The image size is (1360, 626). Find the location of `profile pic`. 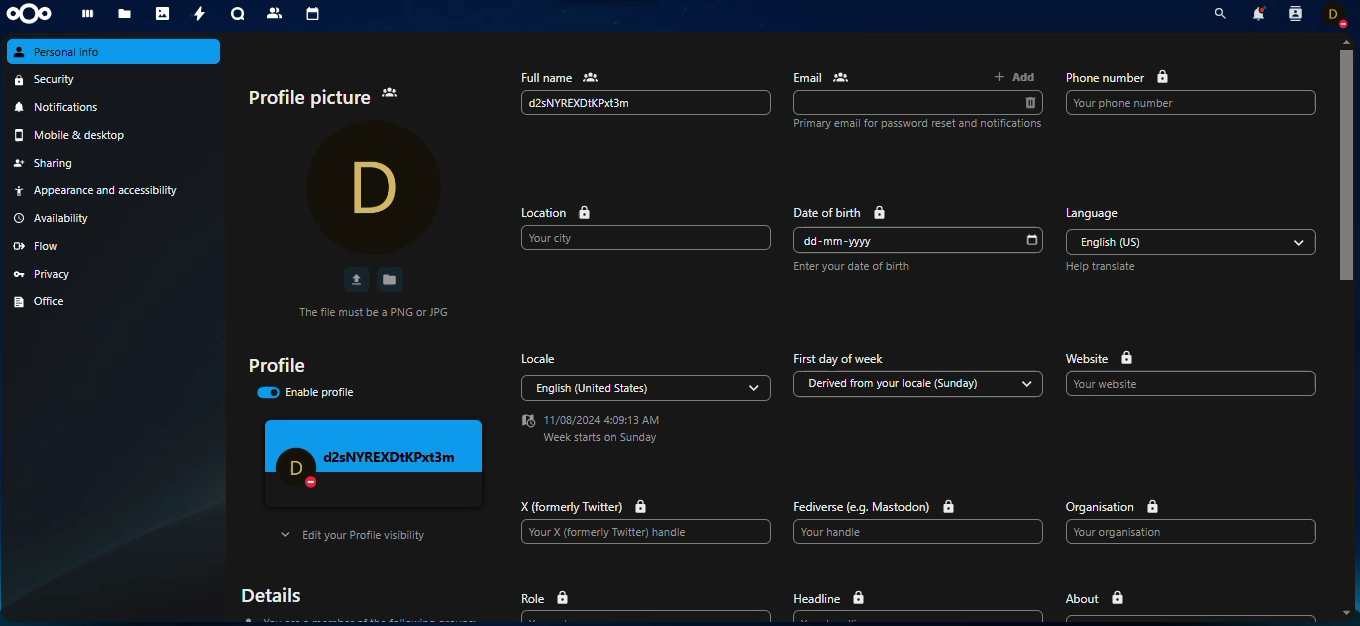

profile pic is located at coordinates (373, 187).